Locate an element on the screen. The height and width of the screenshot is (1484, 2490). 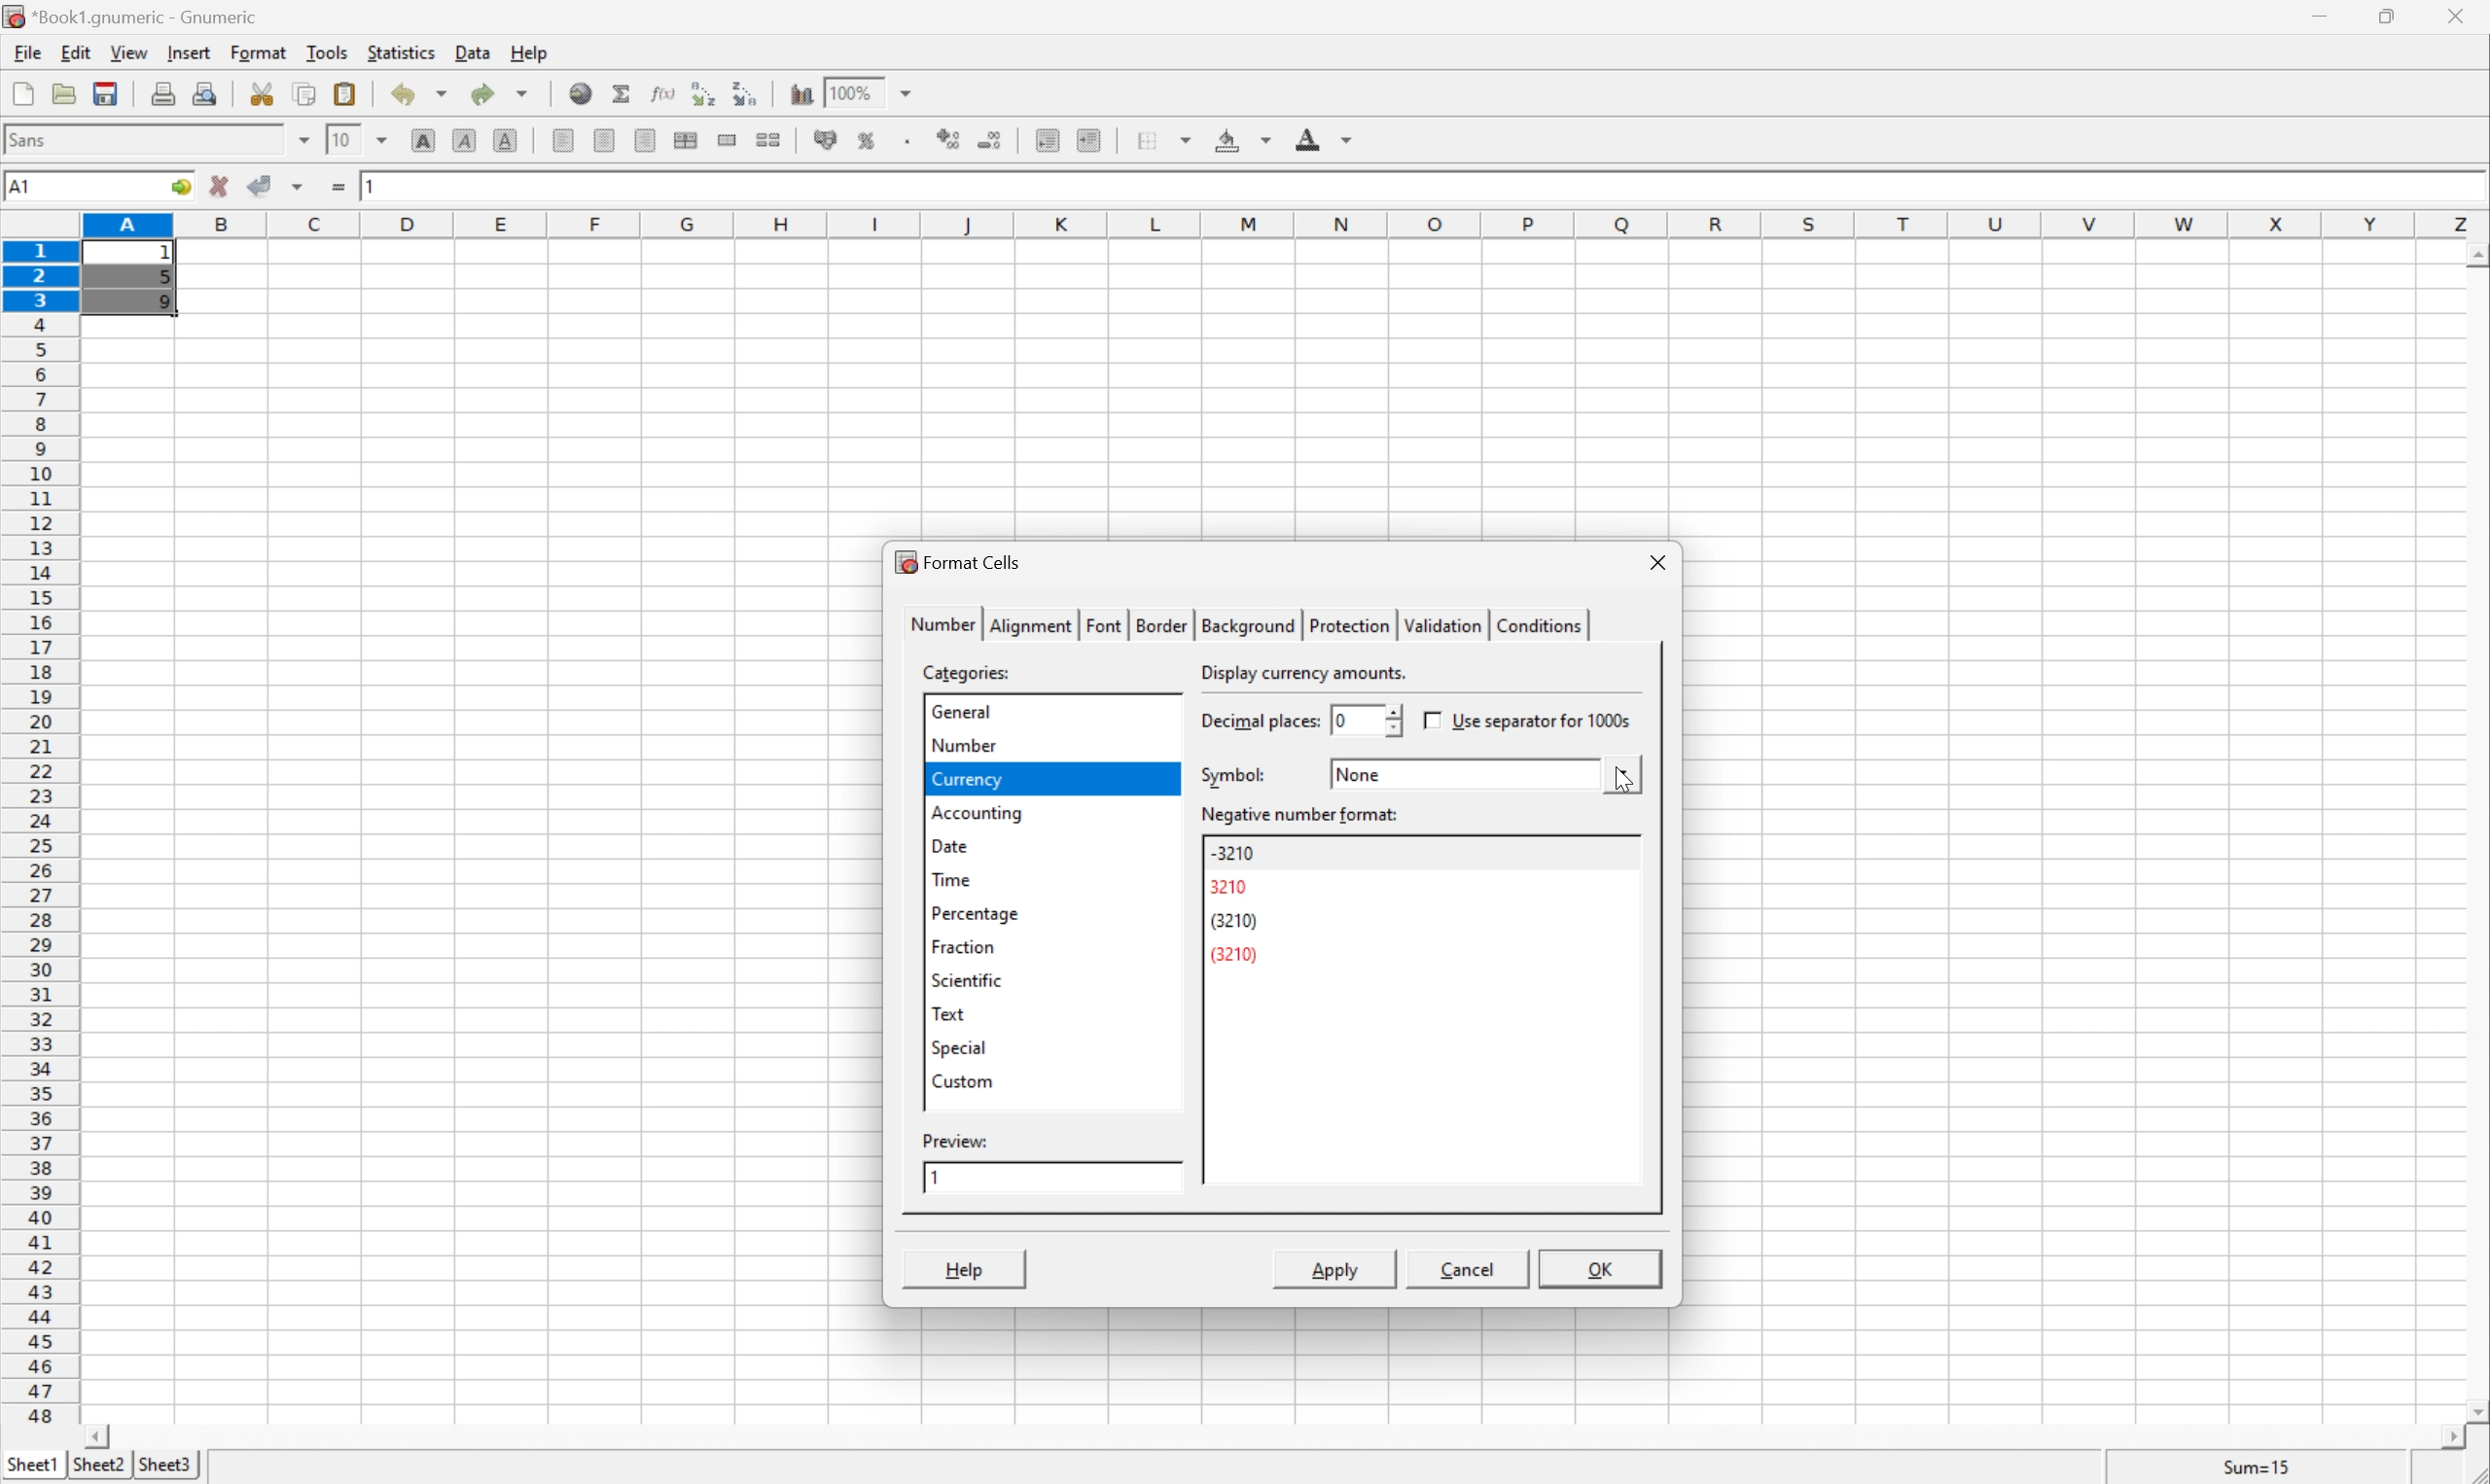
fraction is located at coordinates (962, 946).